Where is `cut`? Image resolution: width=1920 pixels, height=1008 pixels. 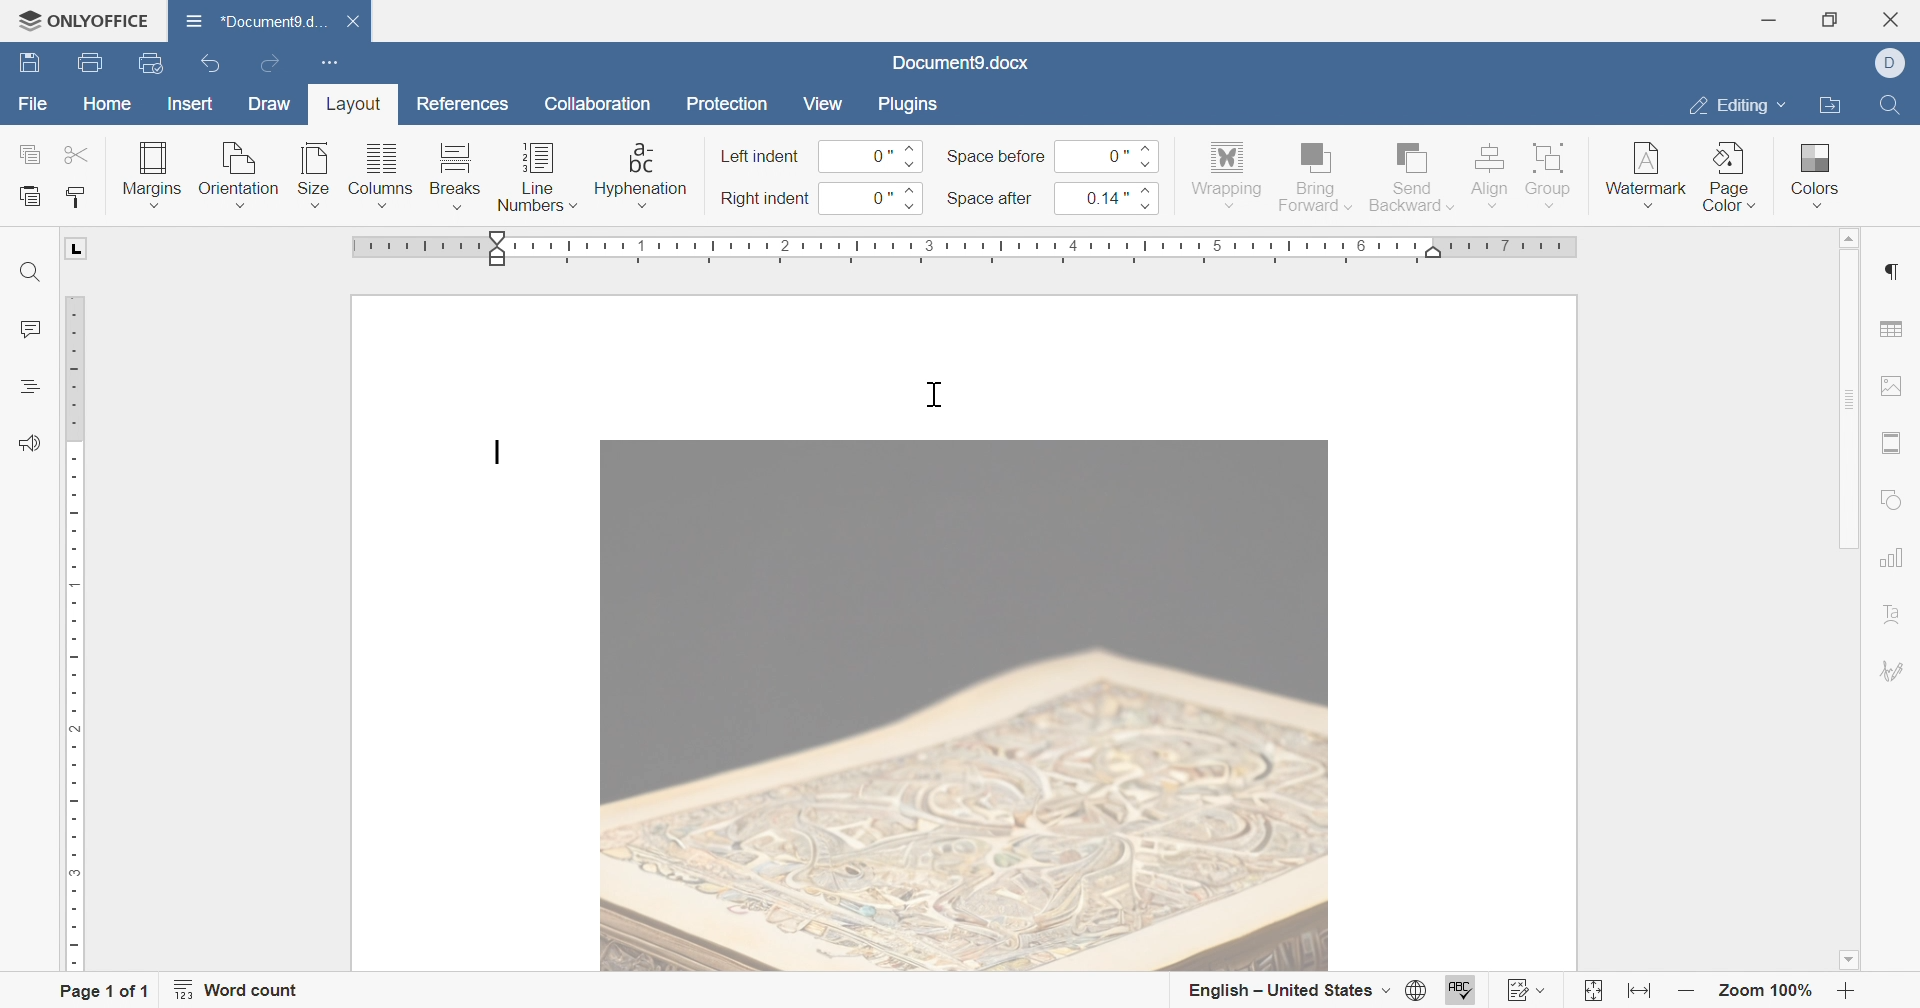
cut is located at coordinates (79, 154).